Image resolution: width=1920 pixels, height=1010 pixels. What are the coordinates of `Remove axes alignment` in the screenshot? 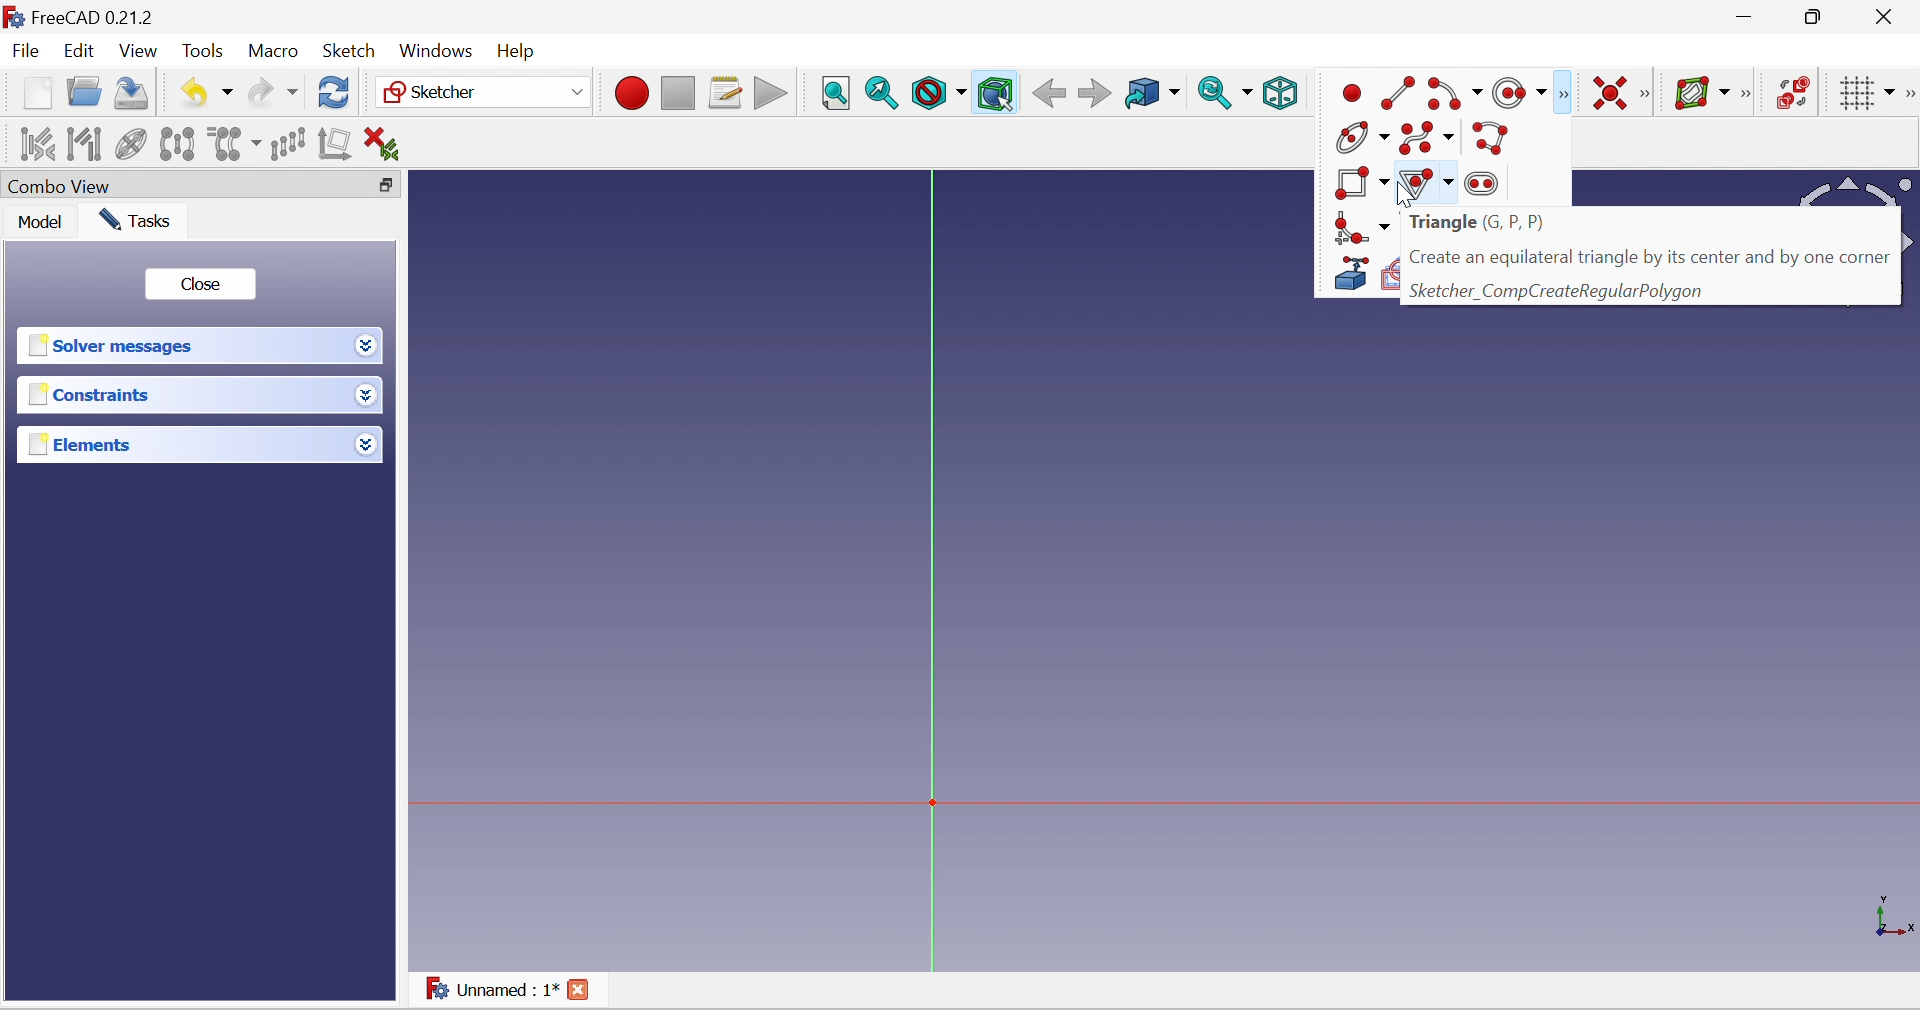 It's located at (335, 142).